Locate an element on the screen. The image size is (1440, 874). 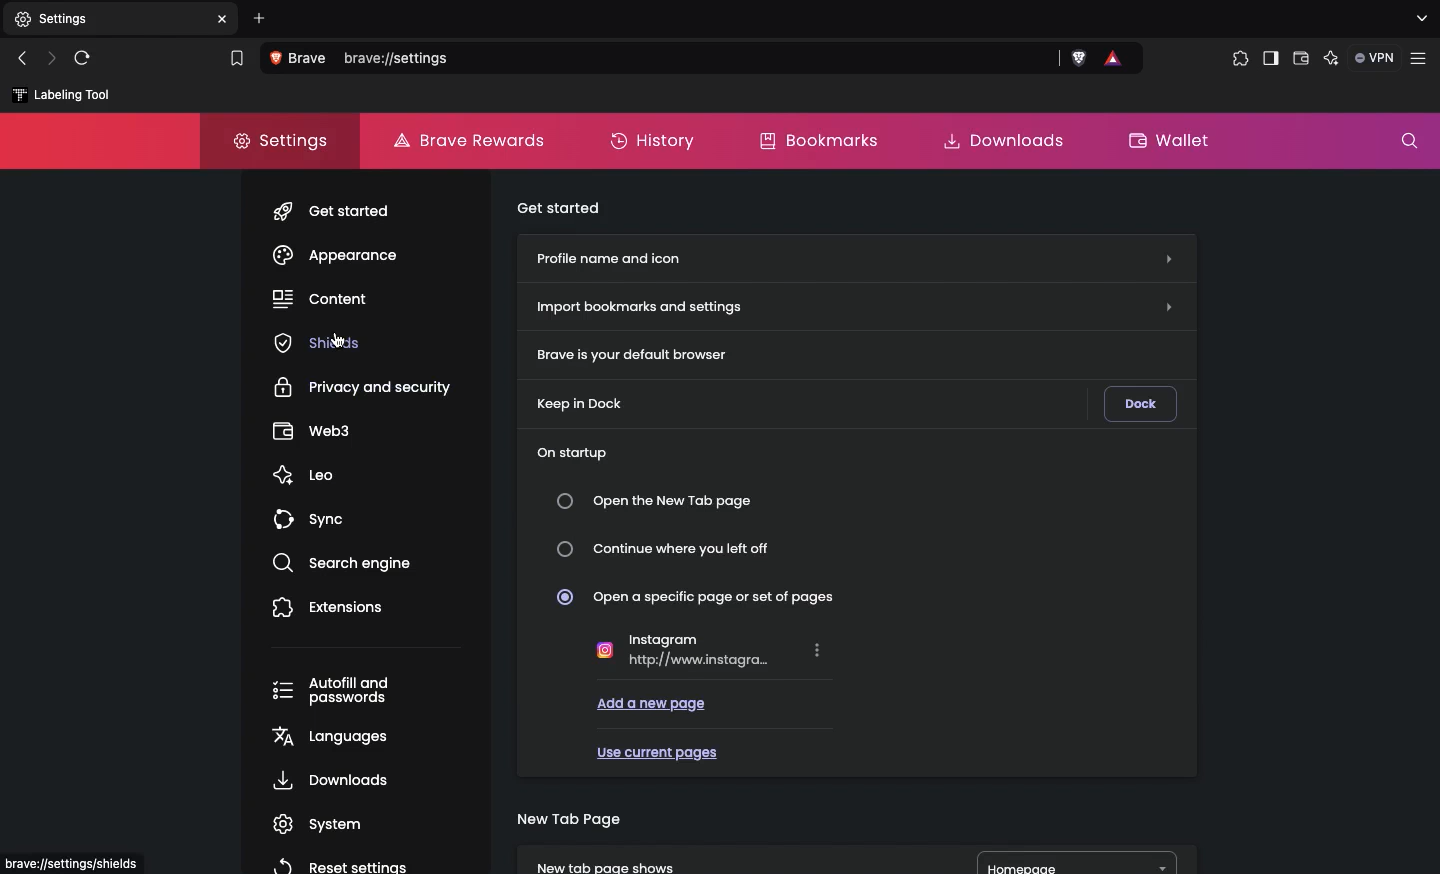
Sync is located at coordinates (314, 516).